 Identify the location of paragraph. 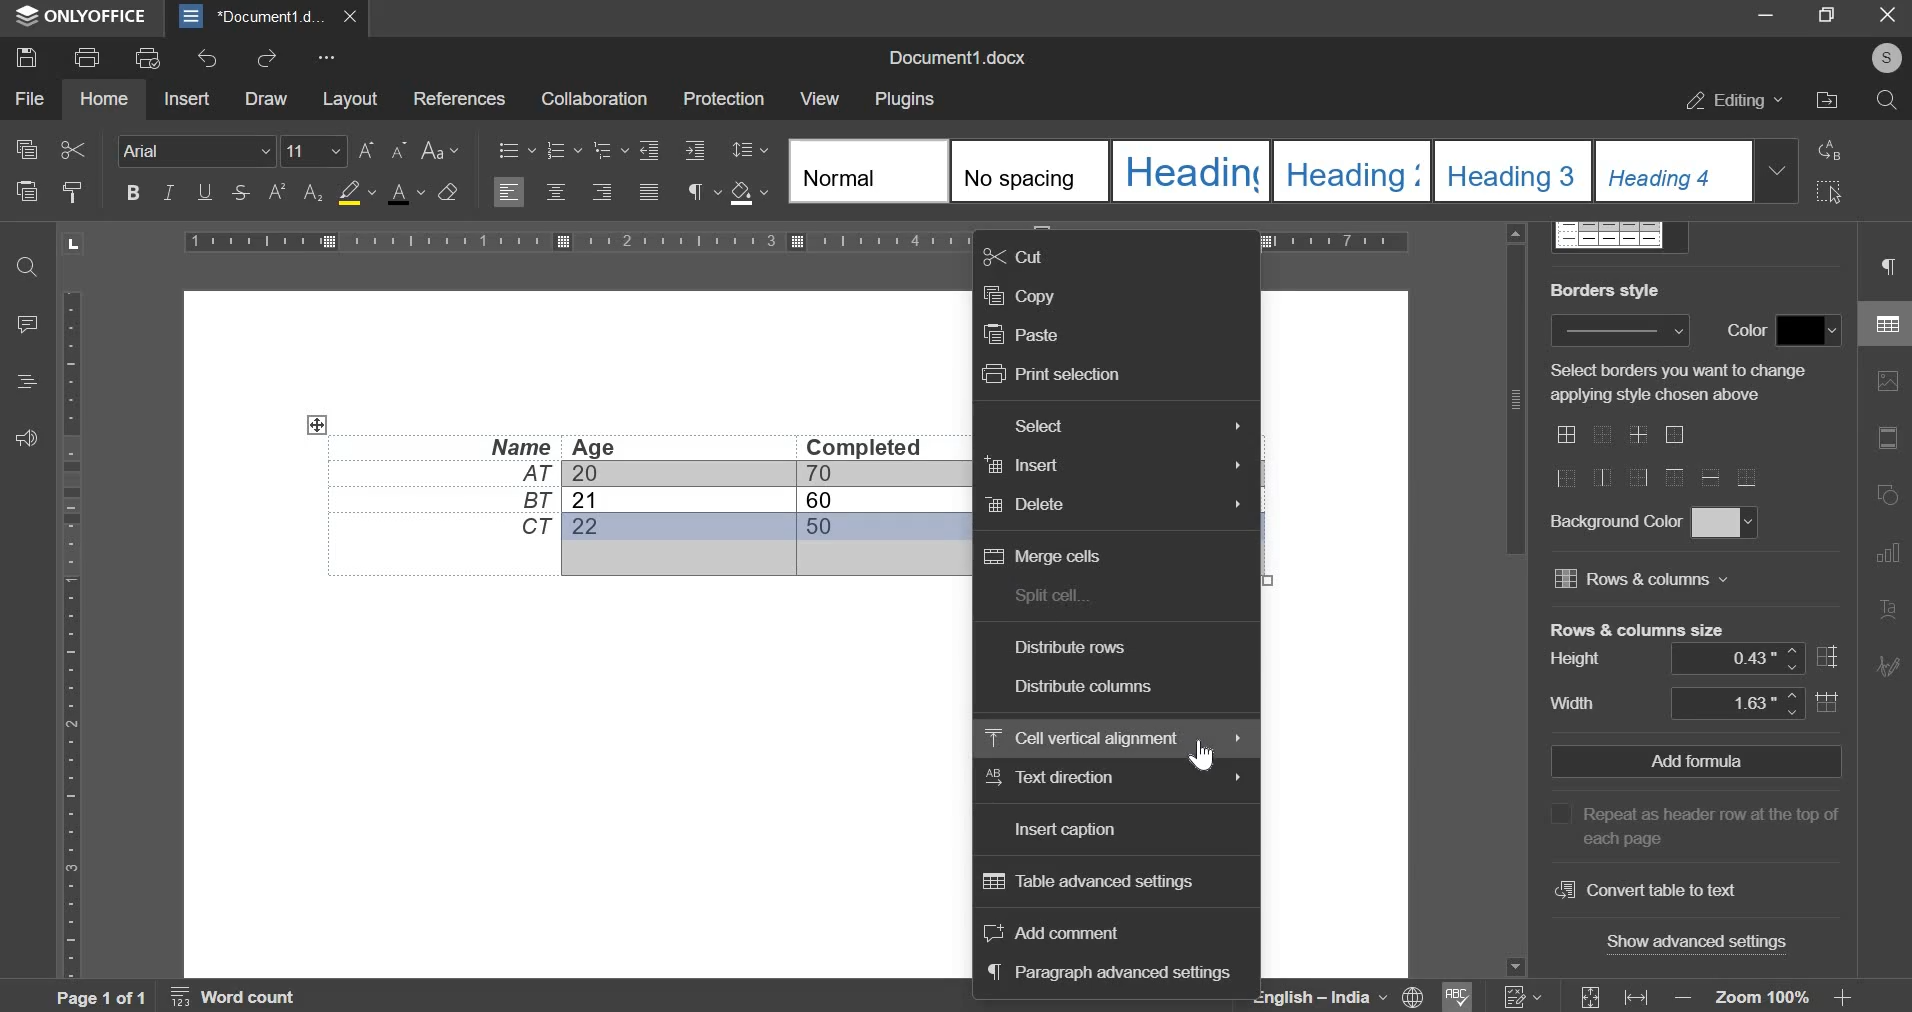
(695, 194).